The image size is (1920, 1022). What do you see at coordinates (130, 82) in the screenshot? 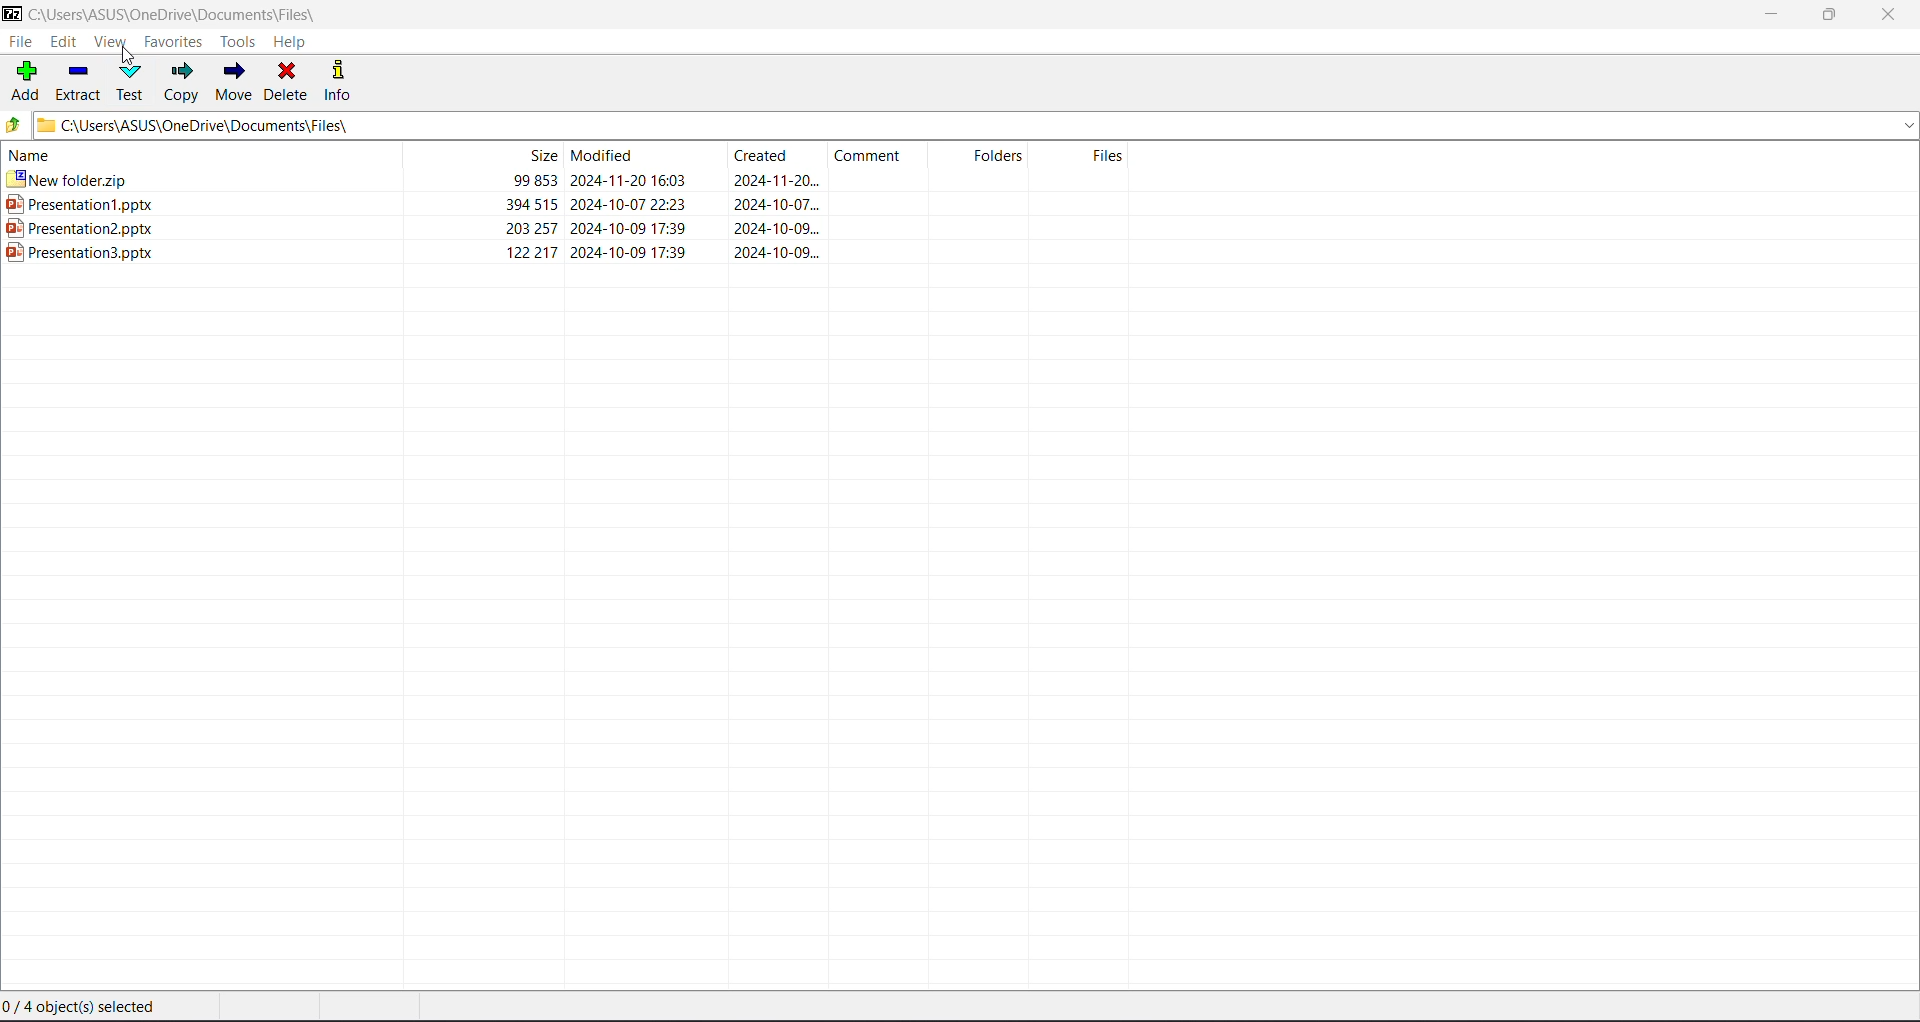
I see `Test` at bounding box center [130, 82].